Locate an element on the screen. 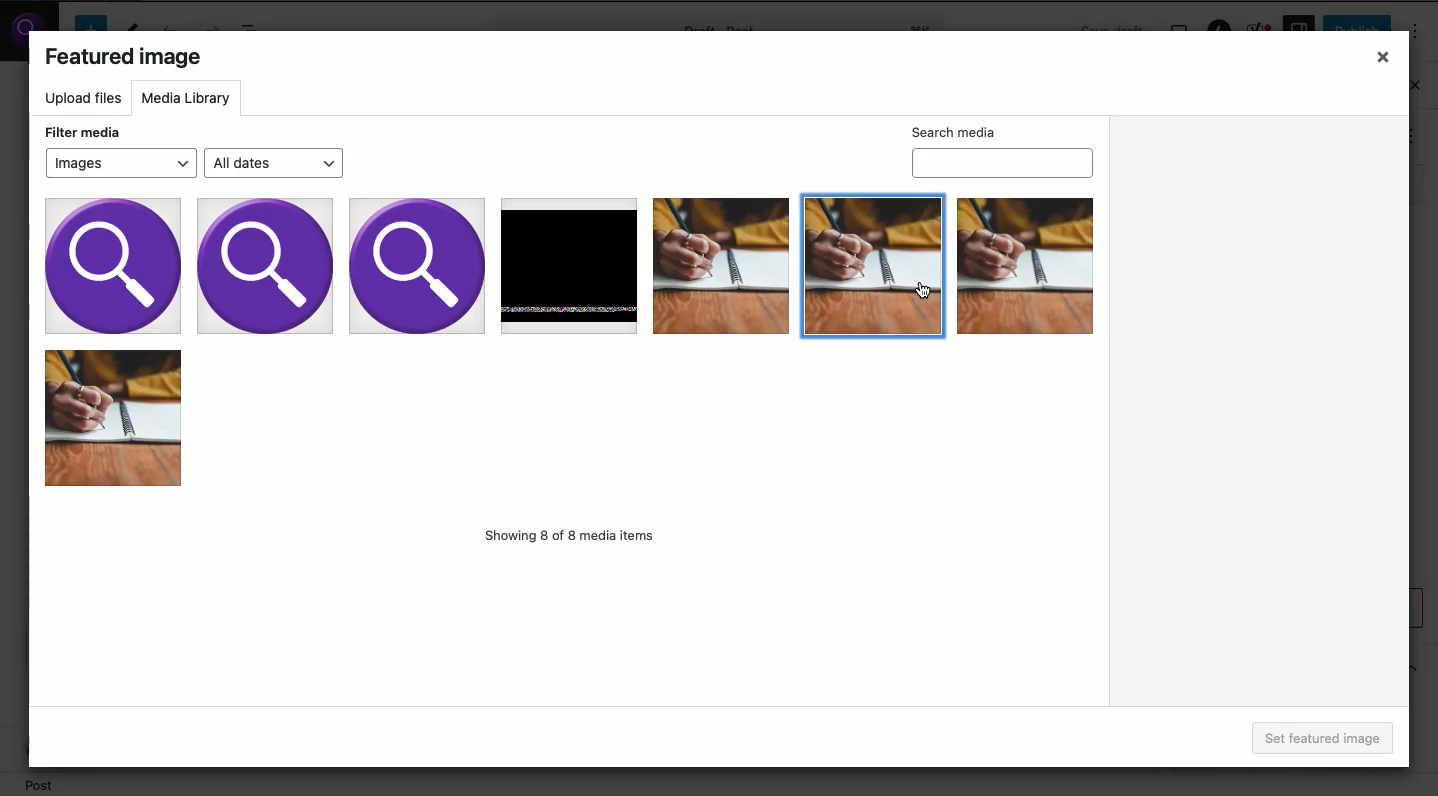 This screenshot has width=1438, height=796. Images is located at coordinates (119, 163).